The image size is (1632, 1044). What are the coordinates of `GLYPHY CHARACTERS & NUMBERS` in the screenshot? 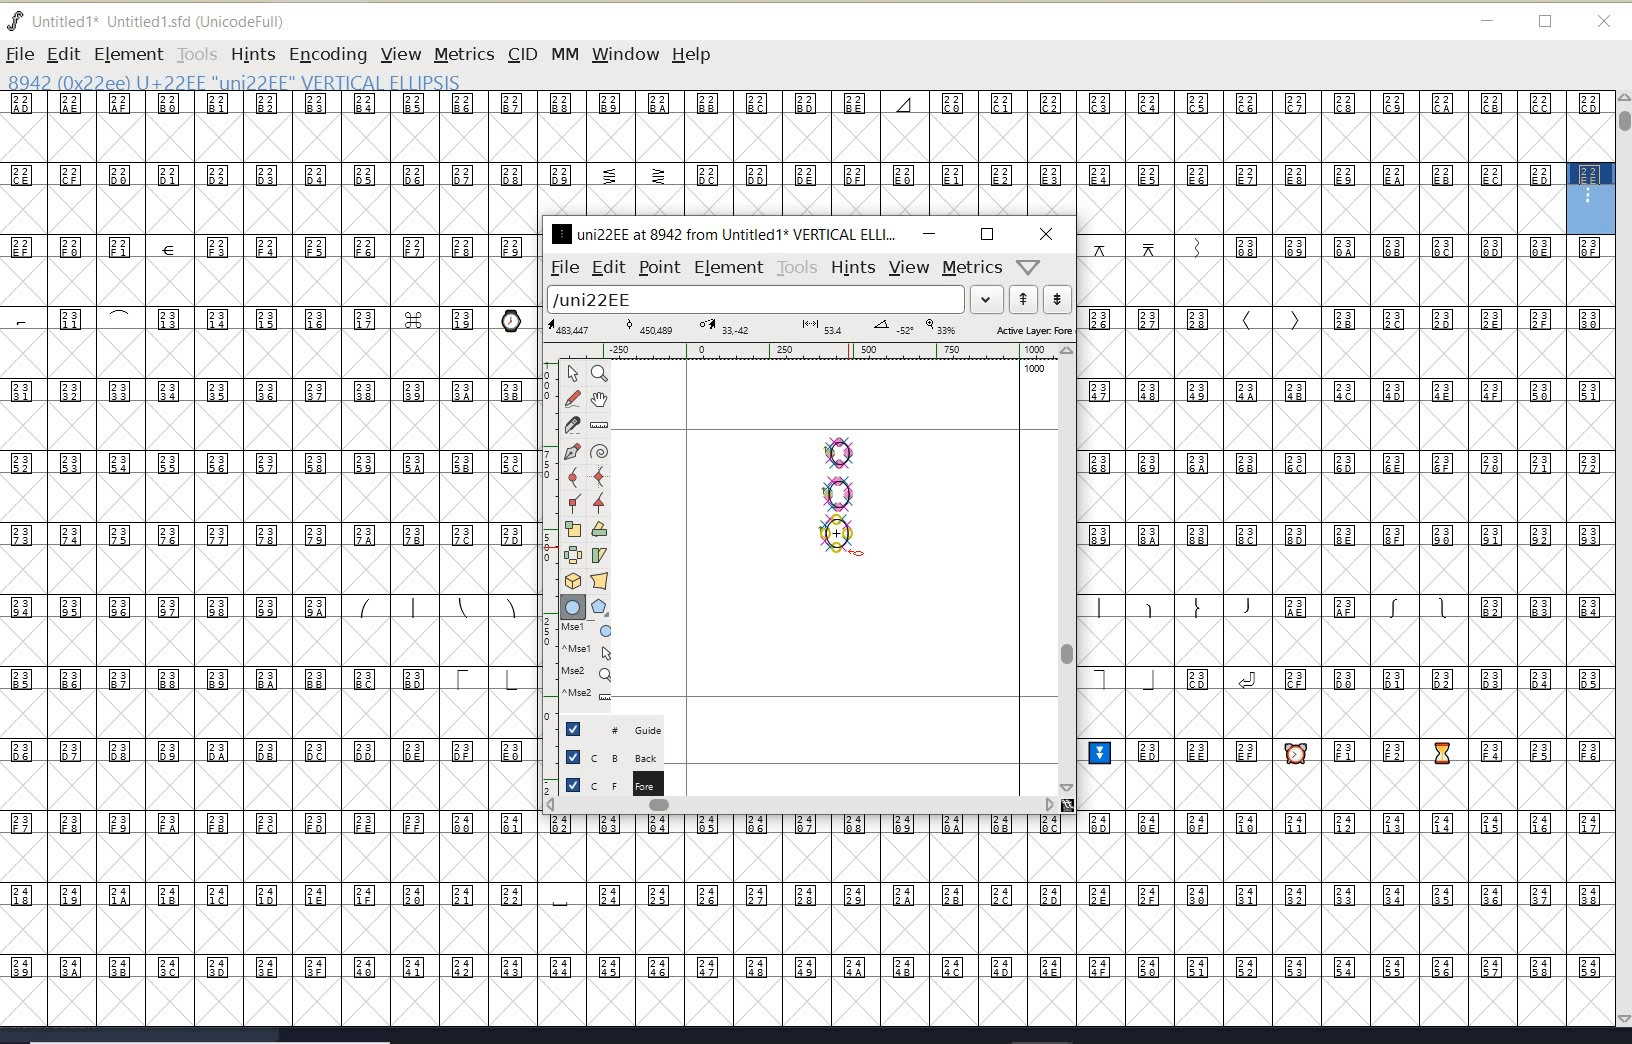 It's located at (265, 513).